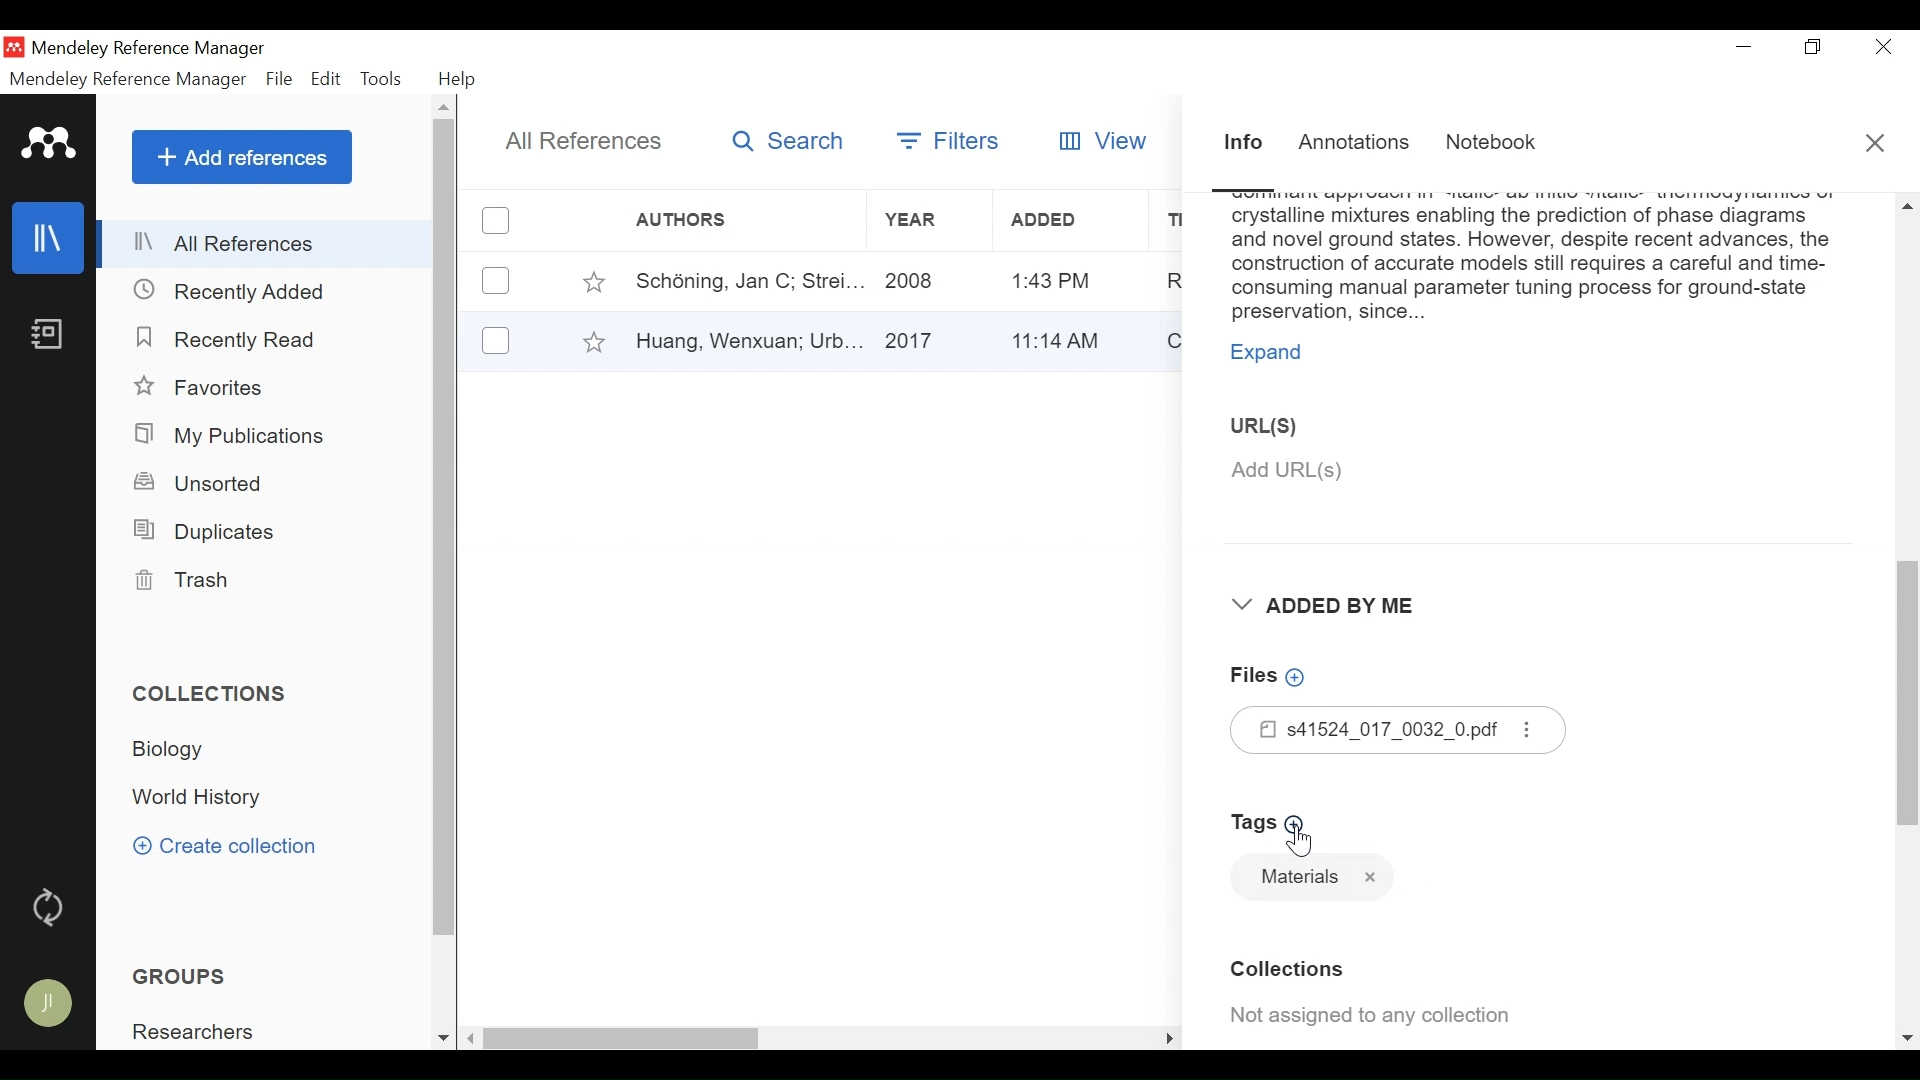 This screenshot has height=1080, width=1920. What do you see at coordinates (927, 280) in the screenshot?
I see `Year` at bounding box center [927, 280].